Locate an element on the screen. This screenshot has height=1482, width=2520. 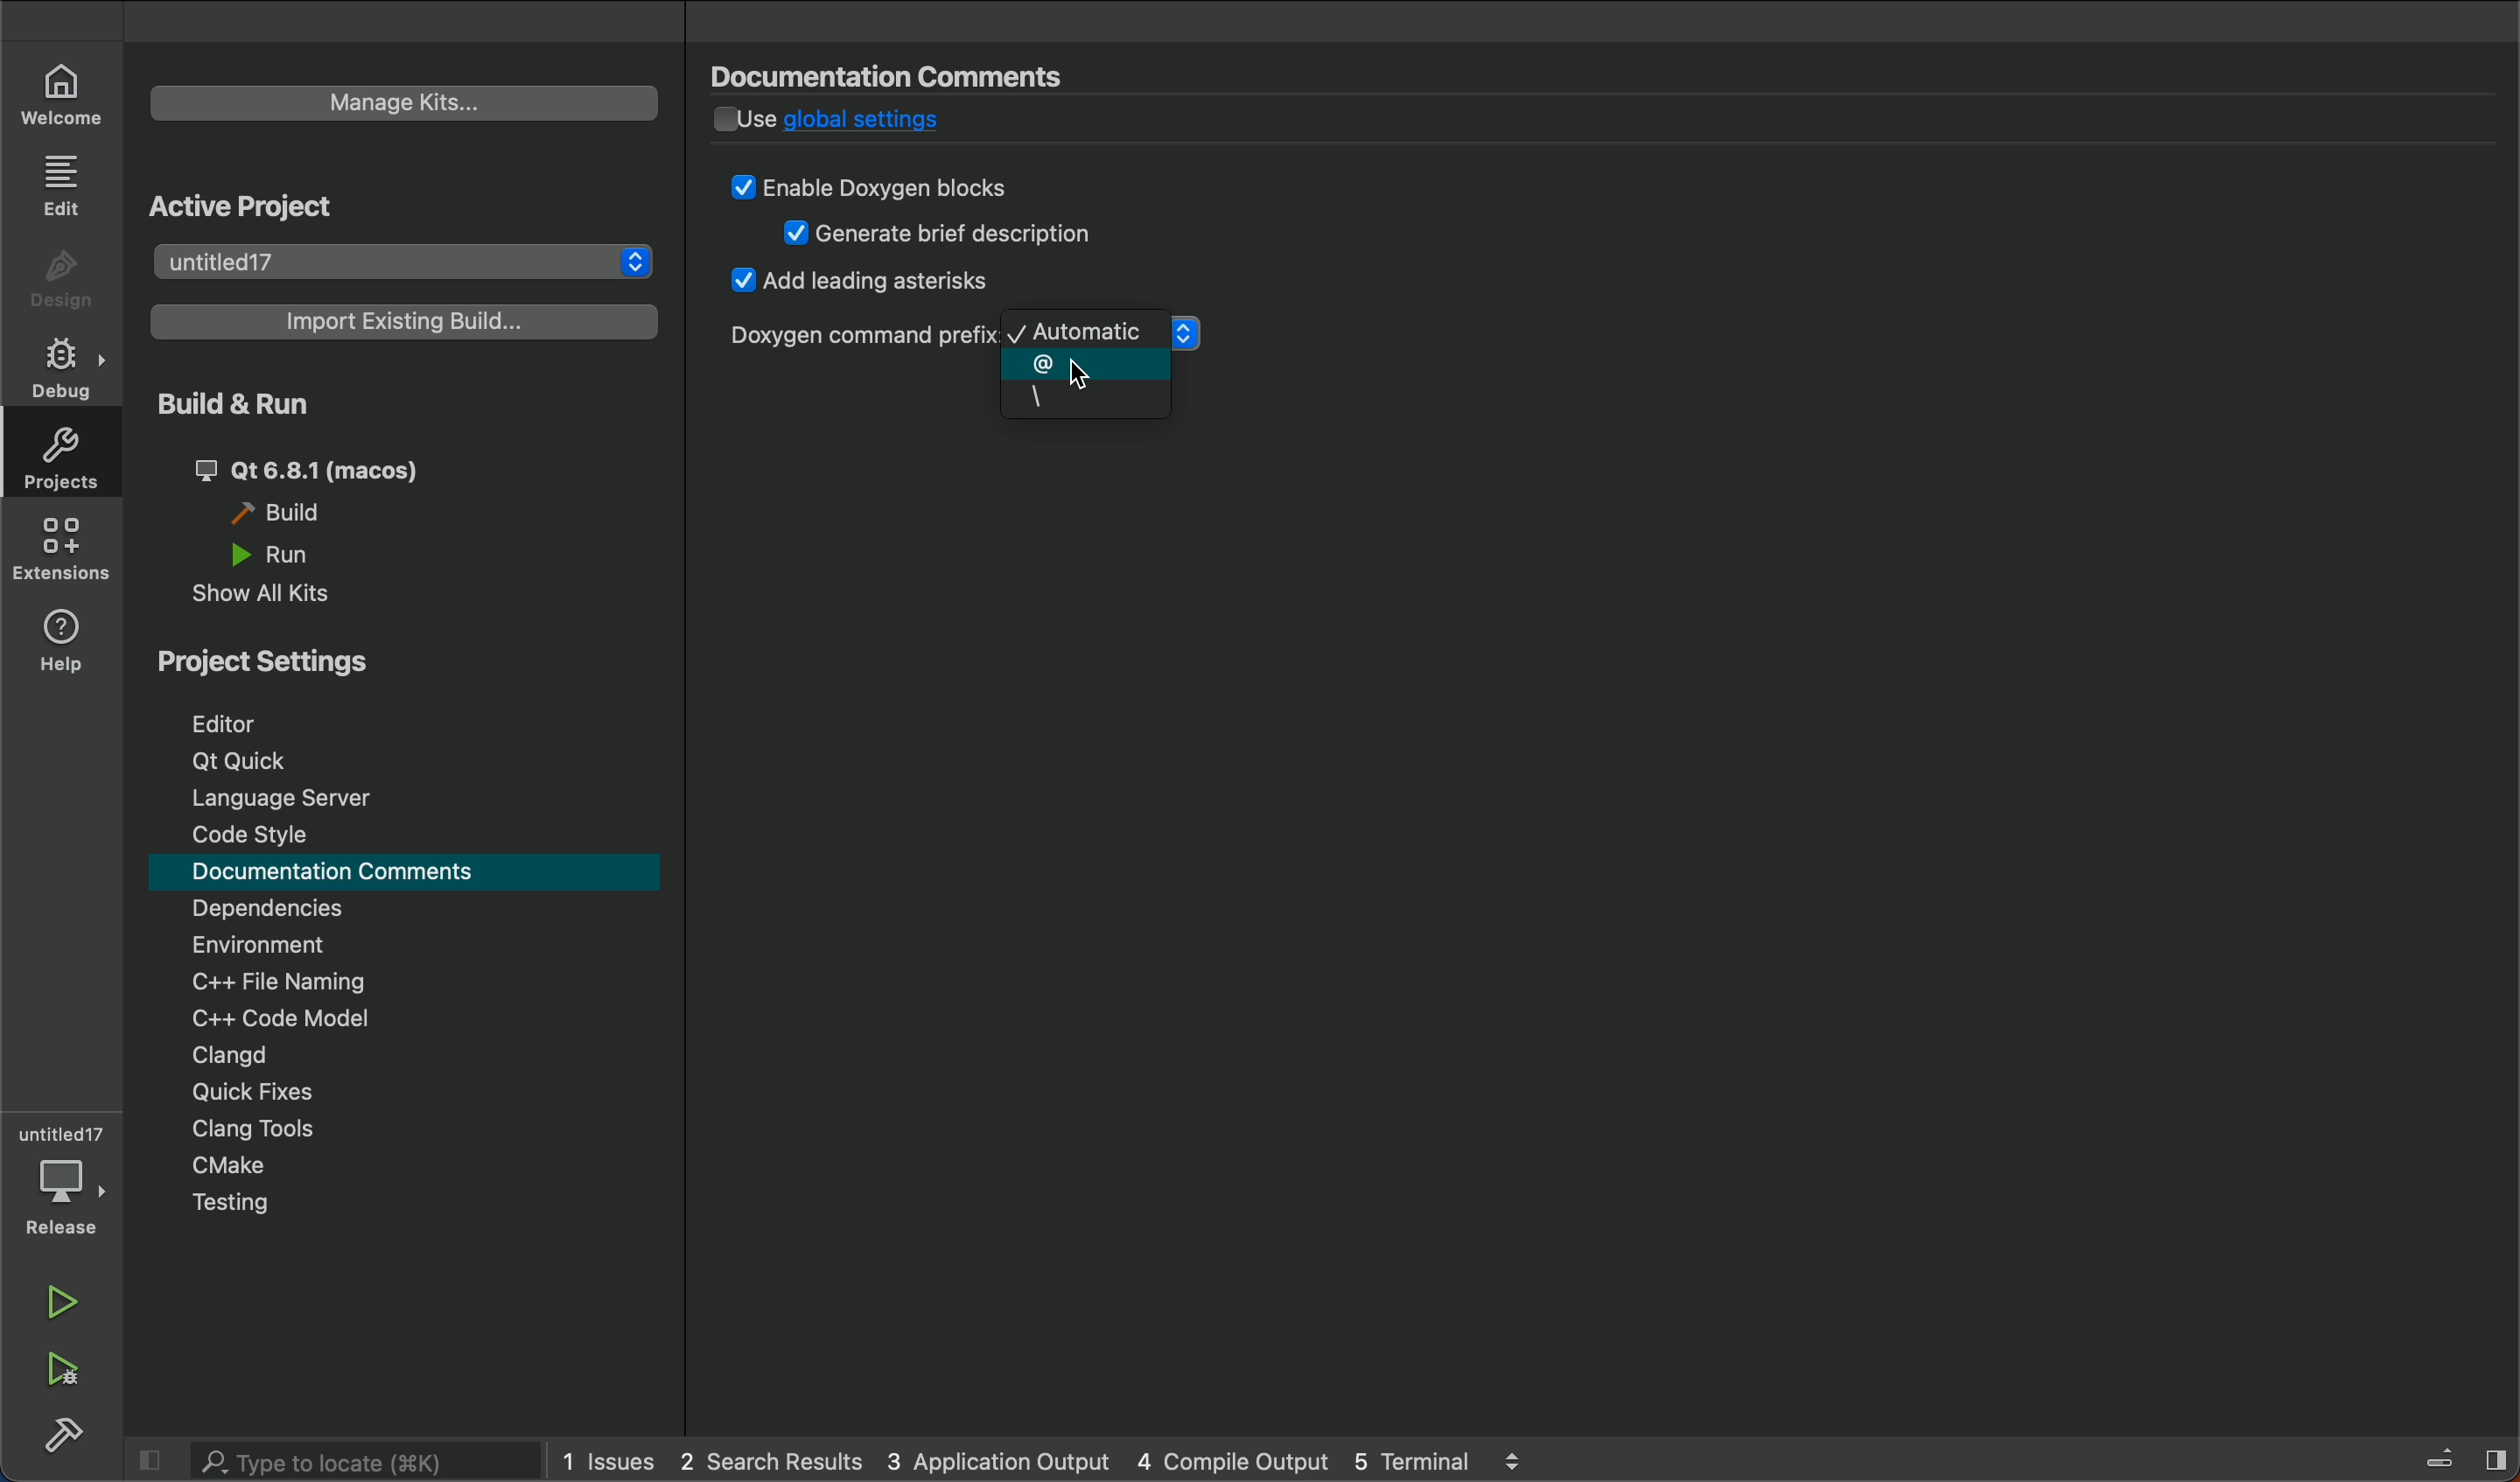
environment is located at coordinates (259, 942).